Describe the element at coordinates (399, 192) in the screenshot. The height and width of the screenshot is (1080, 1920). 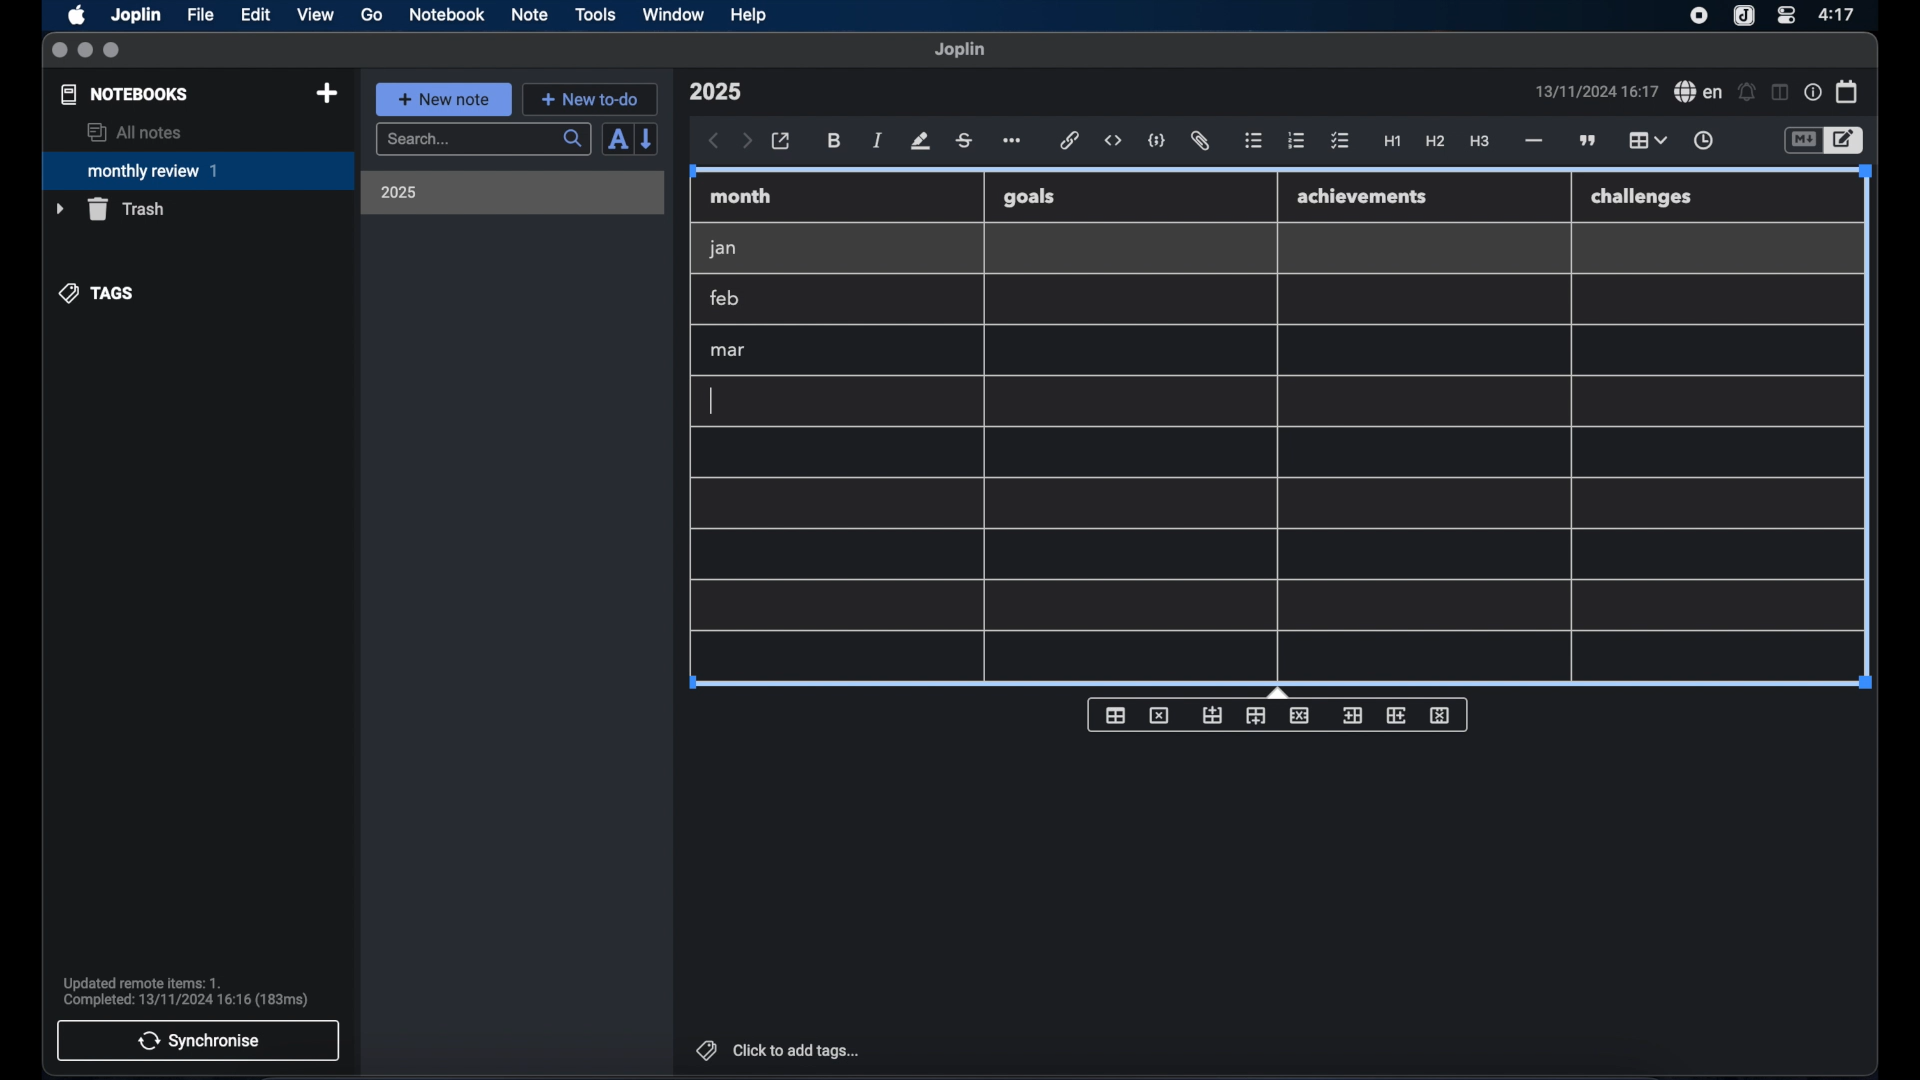
I see `2025` at that location.